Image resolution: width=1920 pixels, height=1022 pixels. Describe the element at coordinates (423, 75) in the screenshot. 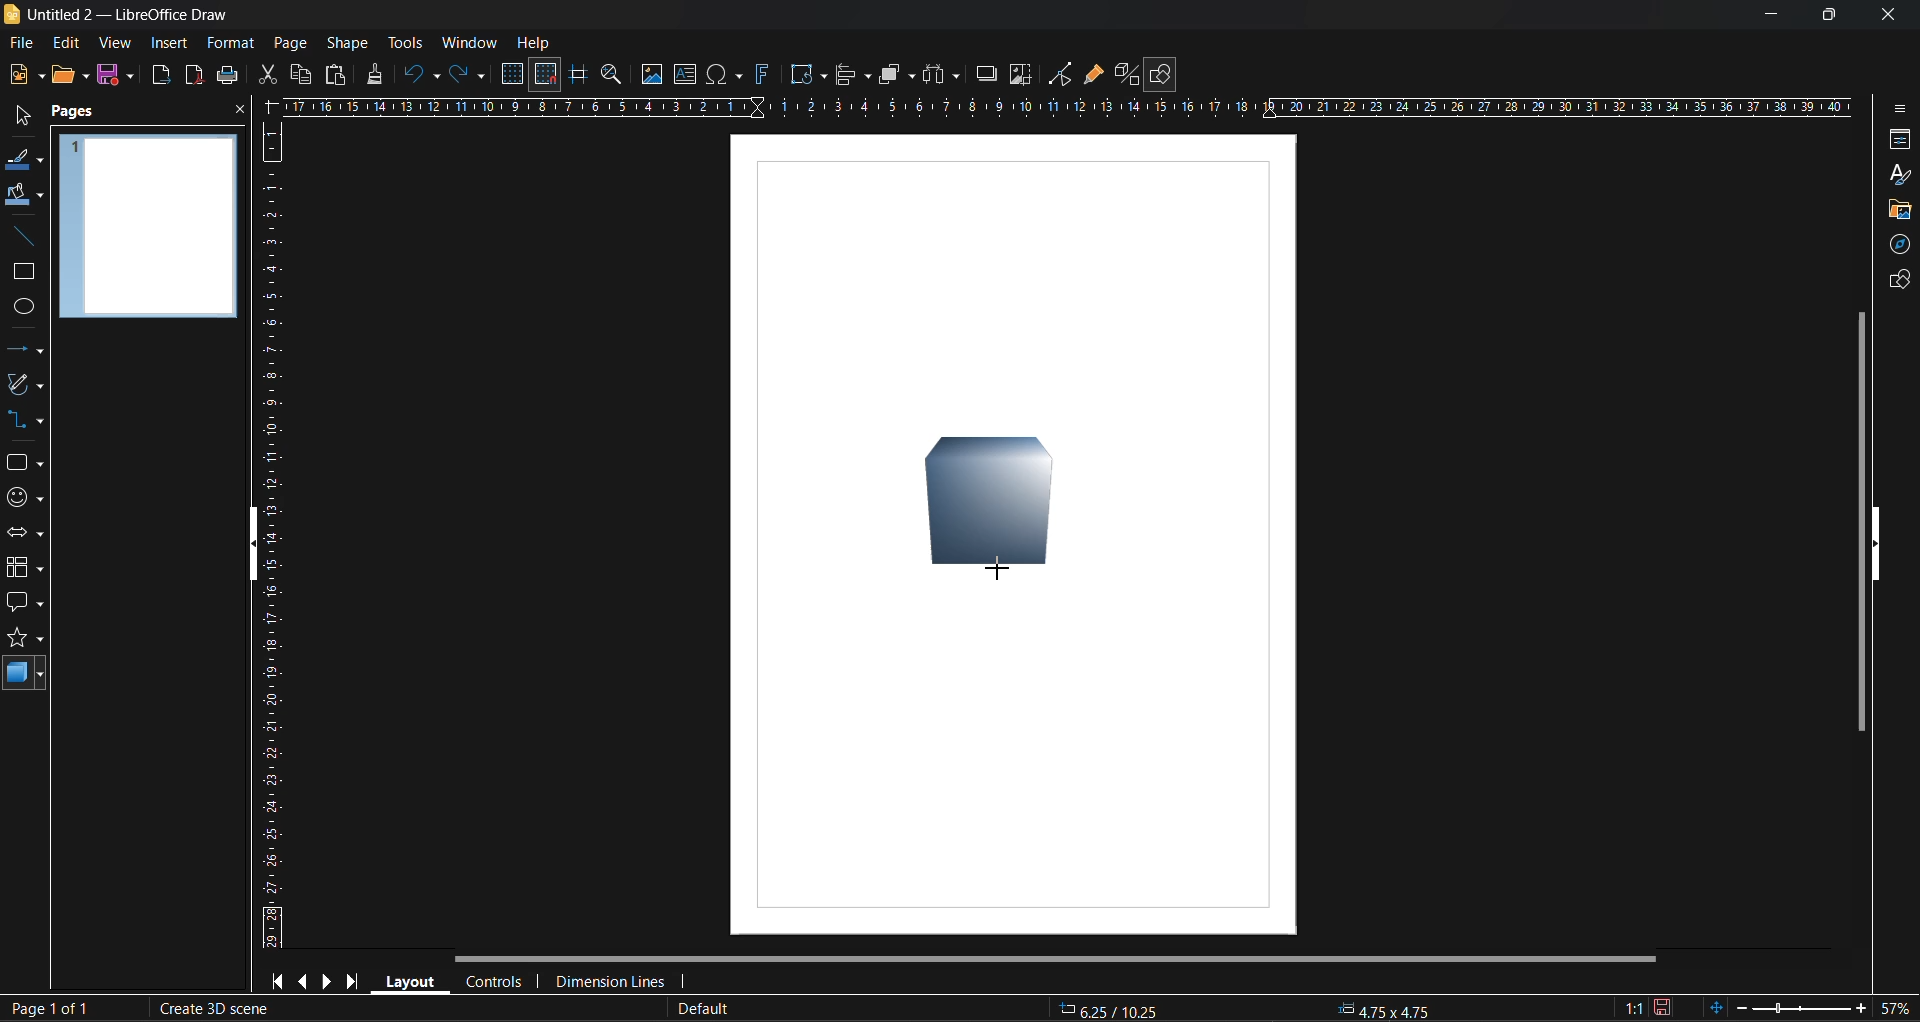

I see `undo` at that location.